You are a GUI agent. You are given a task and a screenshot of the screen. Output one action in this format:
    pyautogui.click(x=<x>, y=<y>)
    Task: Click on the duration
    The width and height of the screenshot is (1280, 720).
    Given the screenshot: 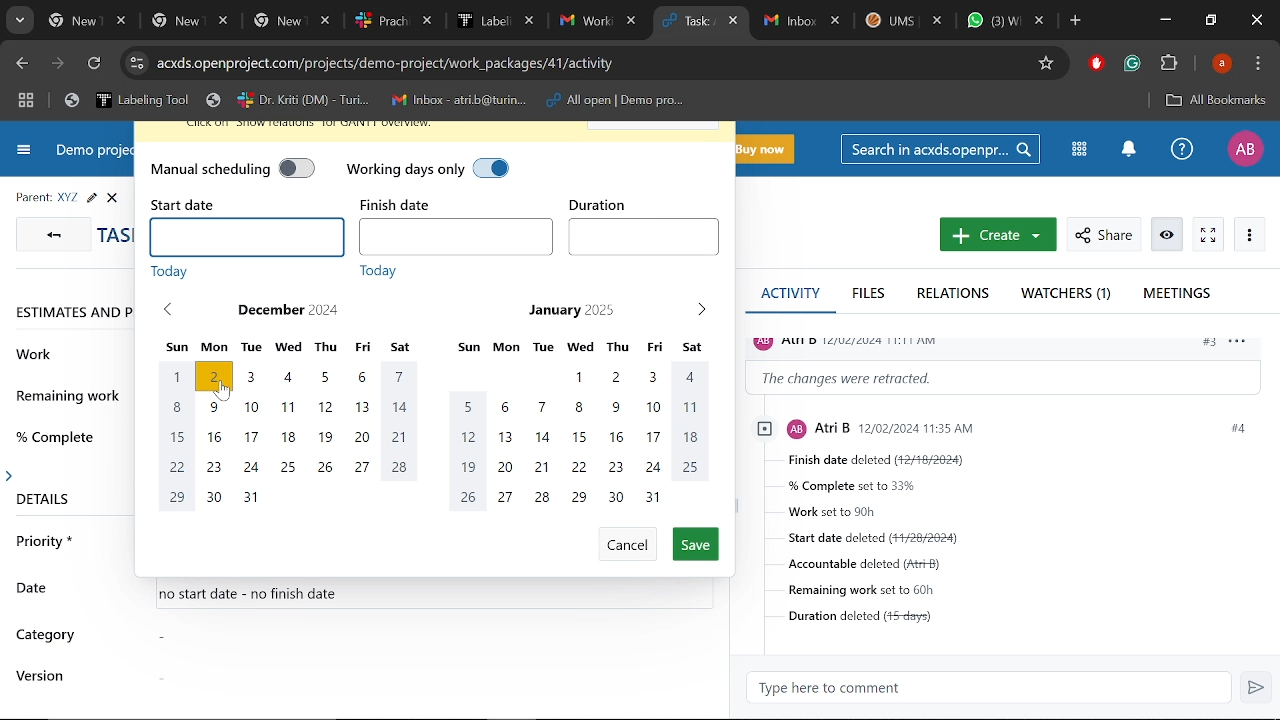 What is the action you would take?
    pyautogui.click(x=604, y=203)
    